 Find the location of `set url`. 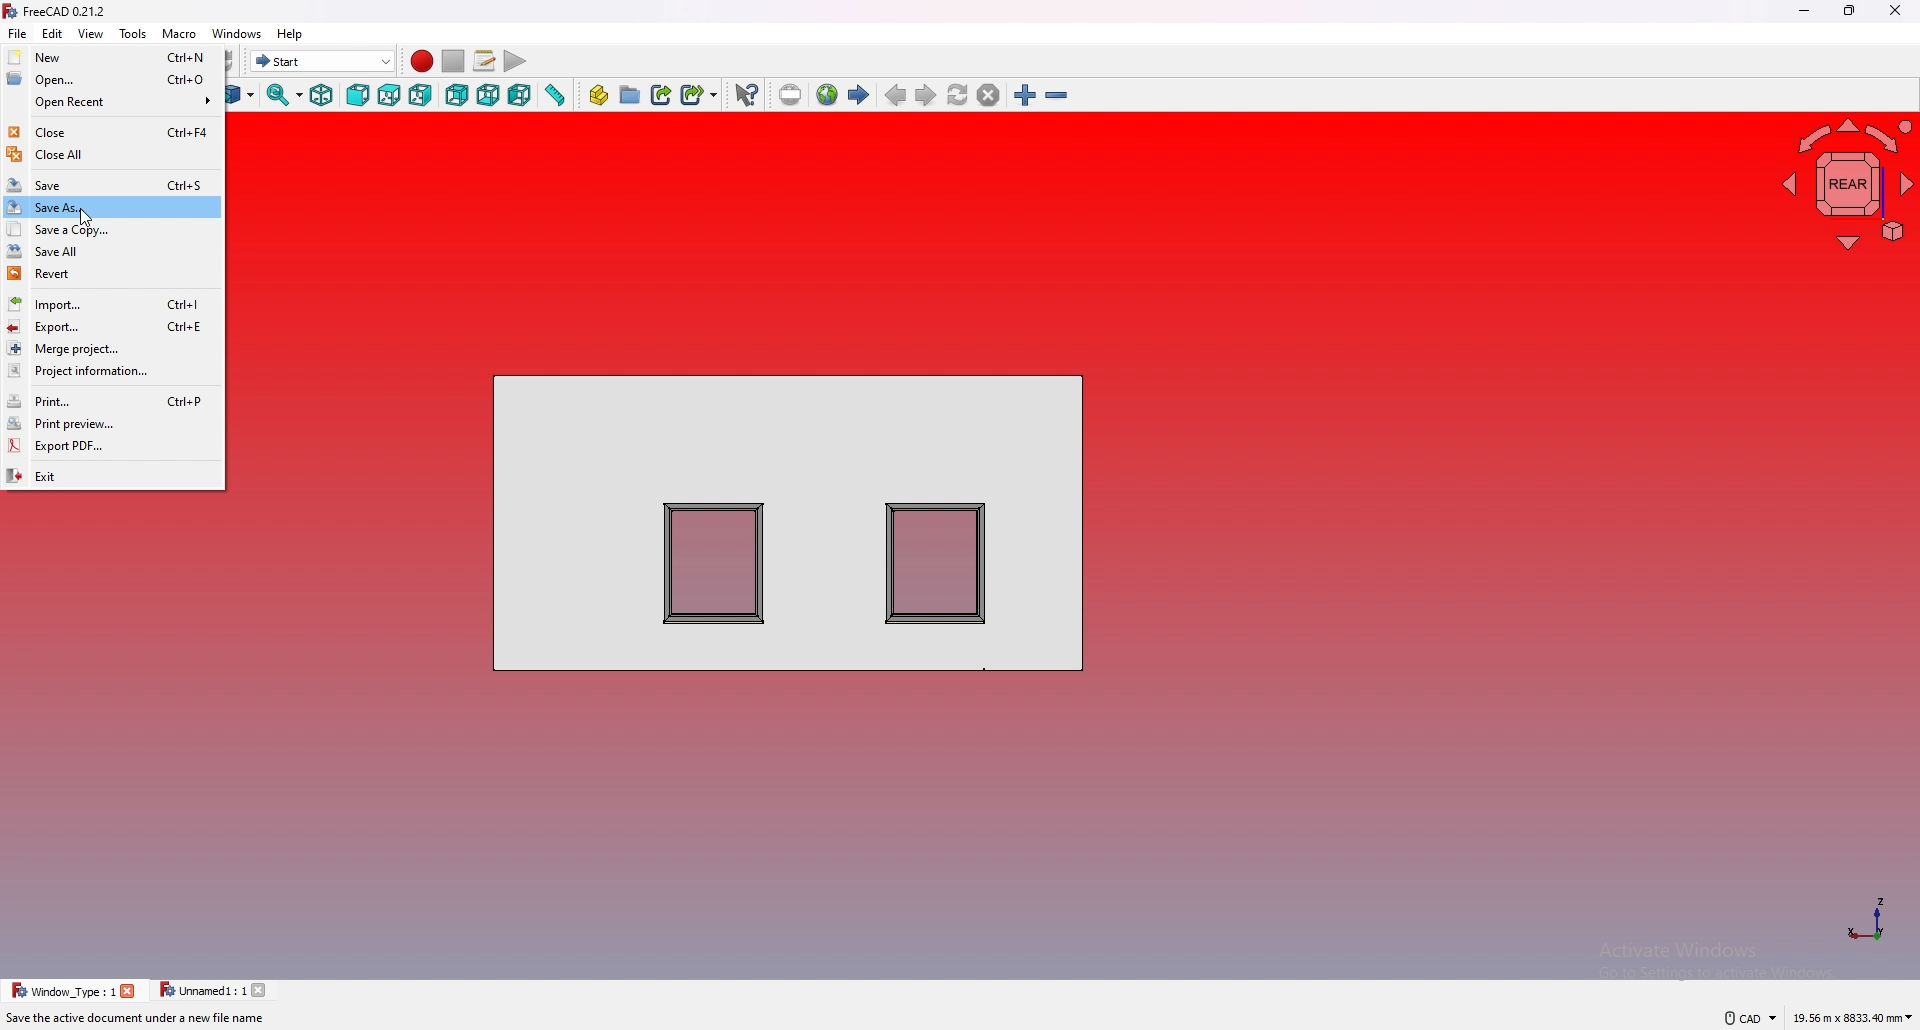

set url is located at coordinates (791, 95).